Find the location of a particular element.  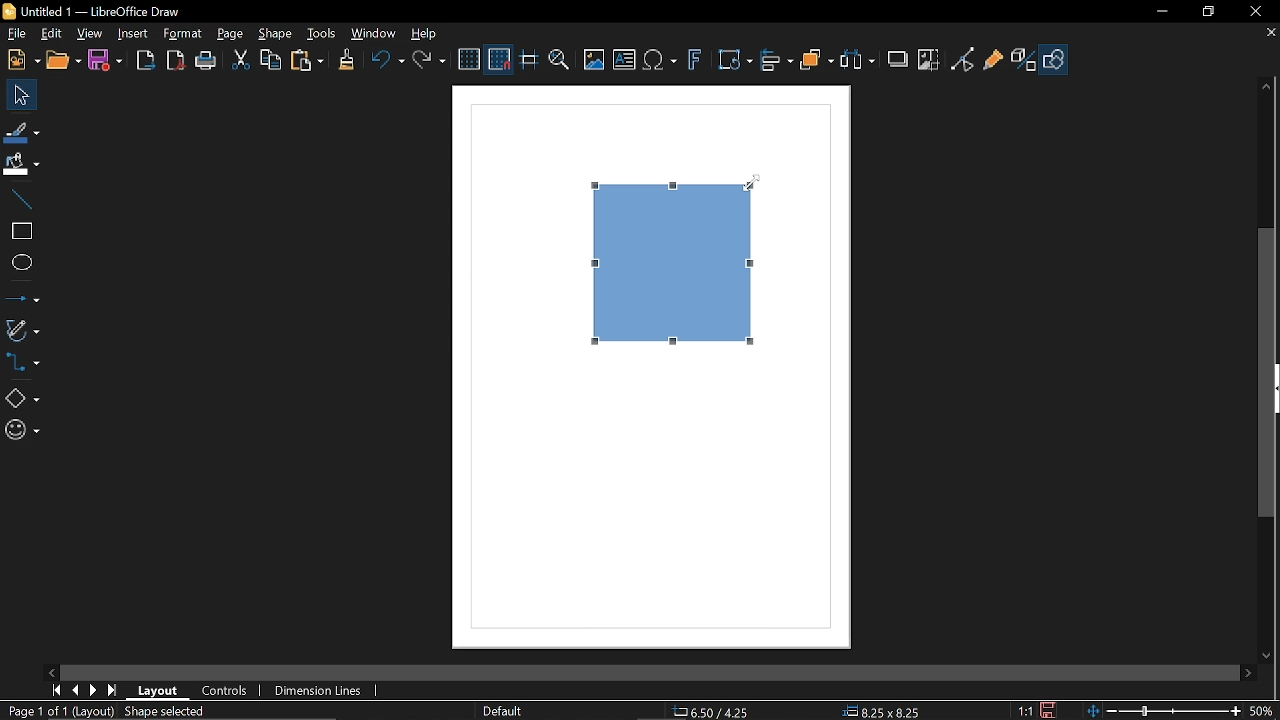

Glue is located at coordinates (994, 62).